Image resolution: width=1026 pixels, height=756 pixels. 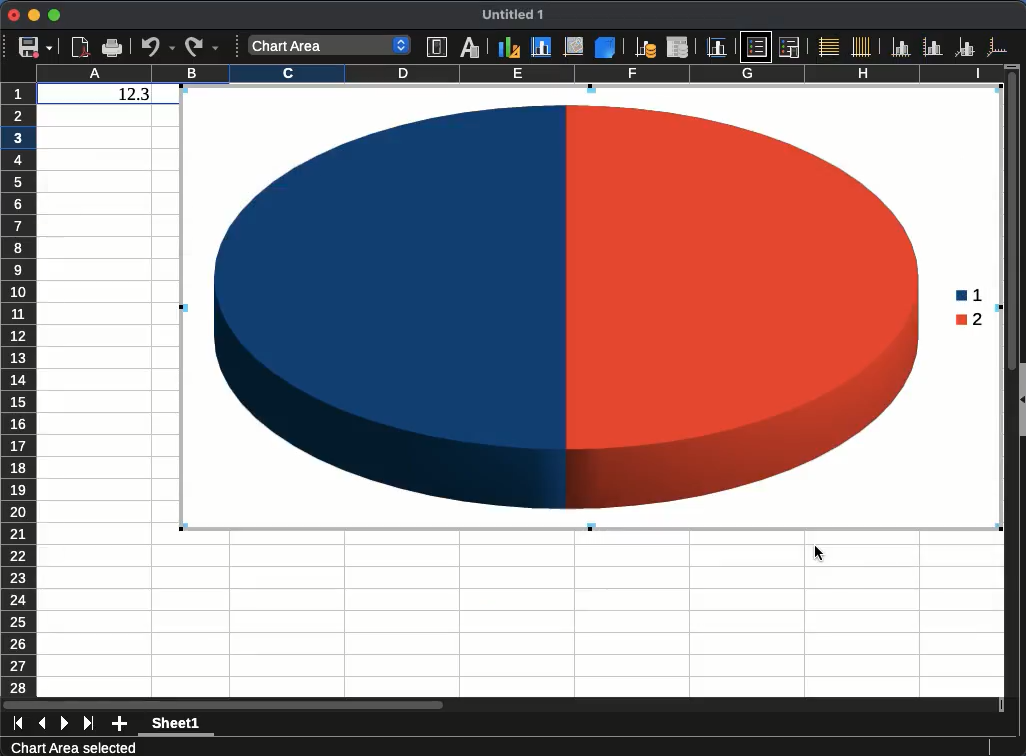 What do you see at coordinates (65, 724) in the screenshot?
I see `next sheet` at bounding box center [65, 724].